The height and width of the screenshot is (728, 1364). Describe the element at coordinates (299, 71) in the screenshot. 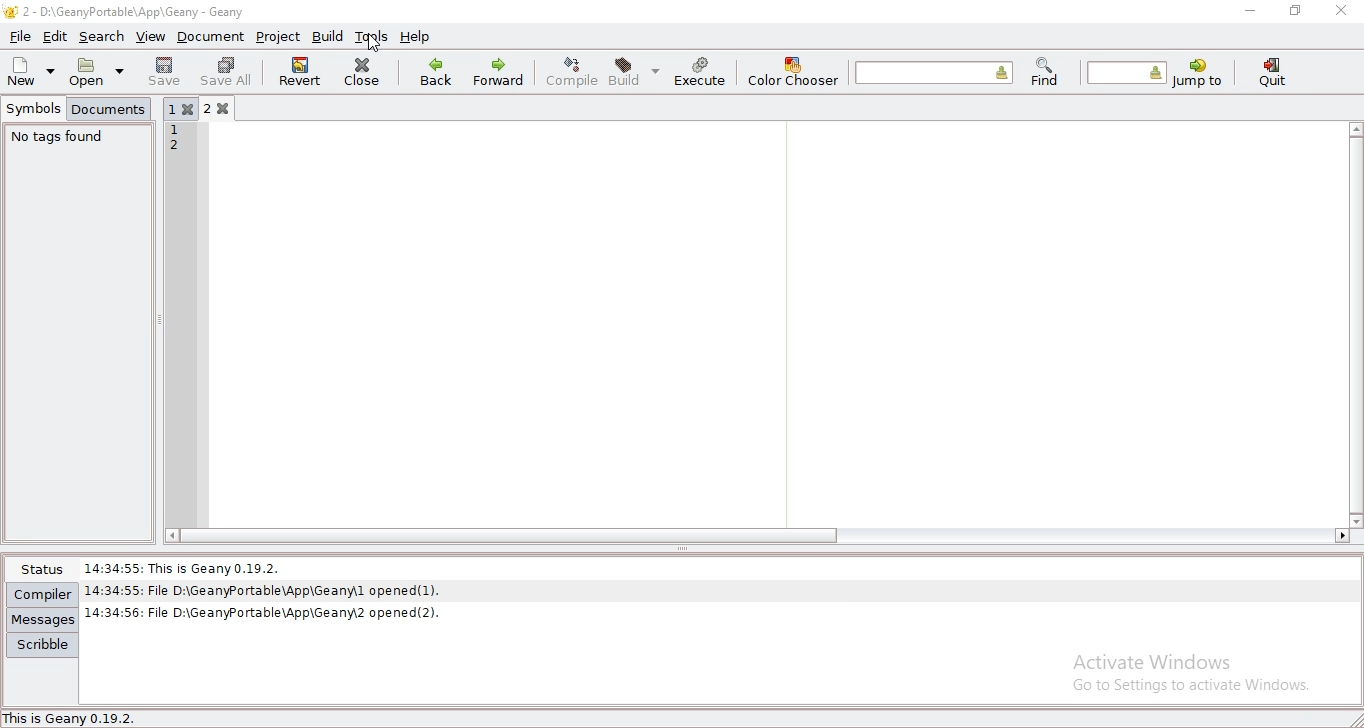

I see `revert` at that location.